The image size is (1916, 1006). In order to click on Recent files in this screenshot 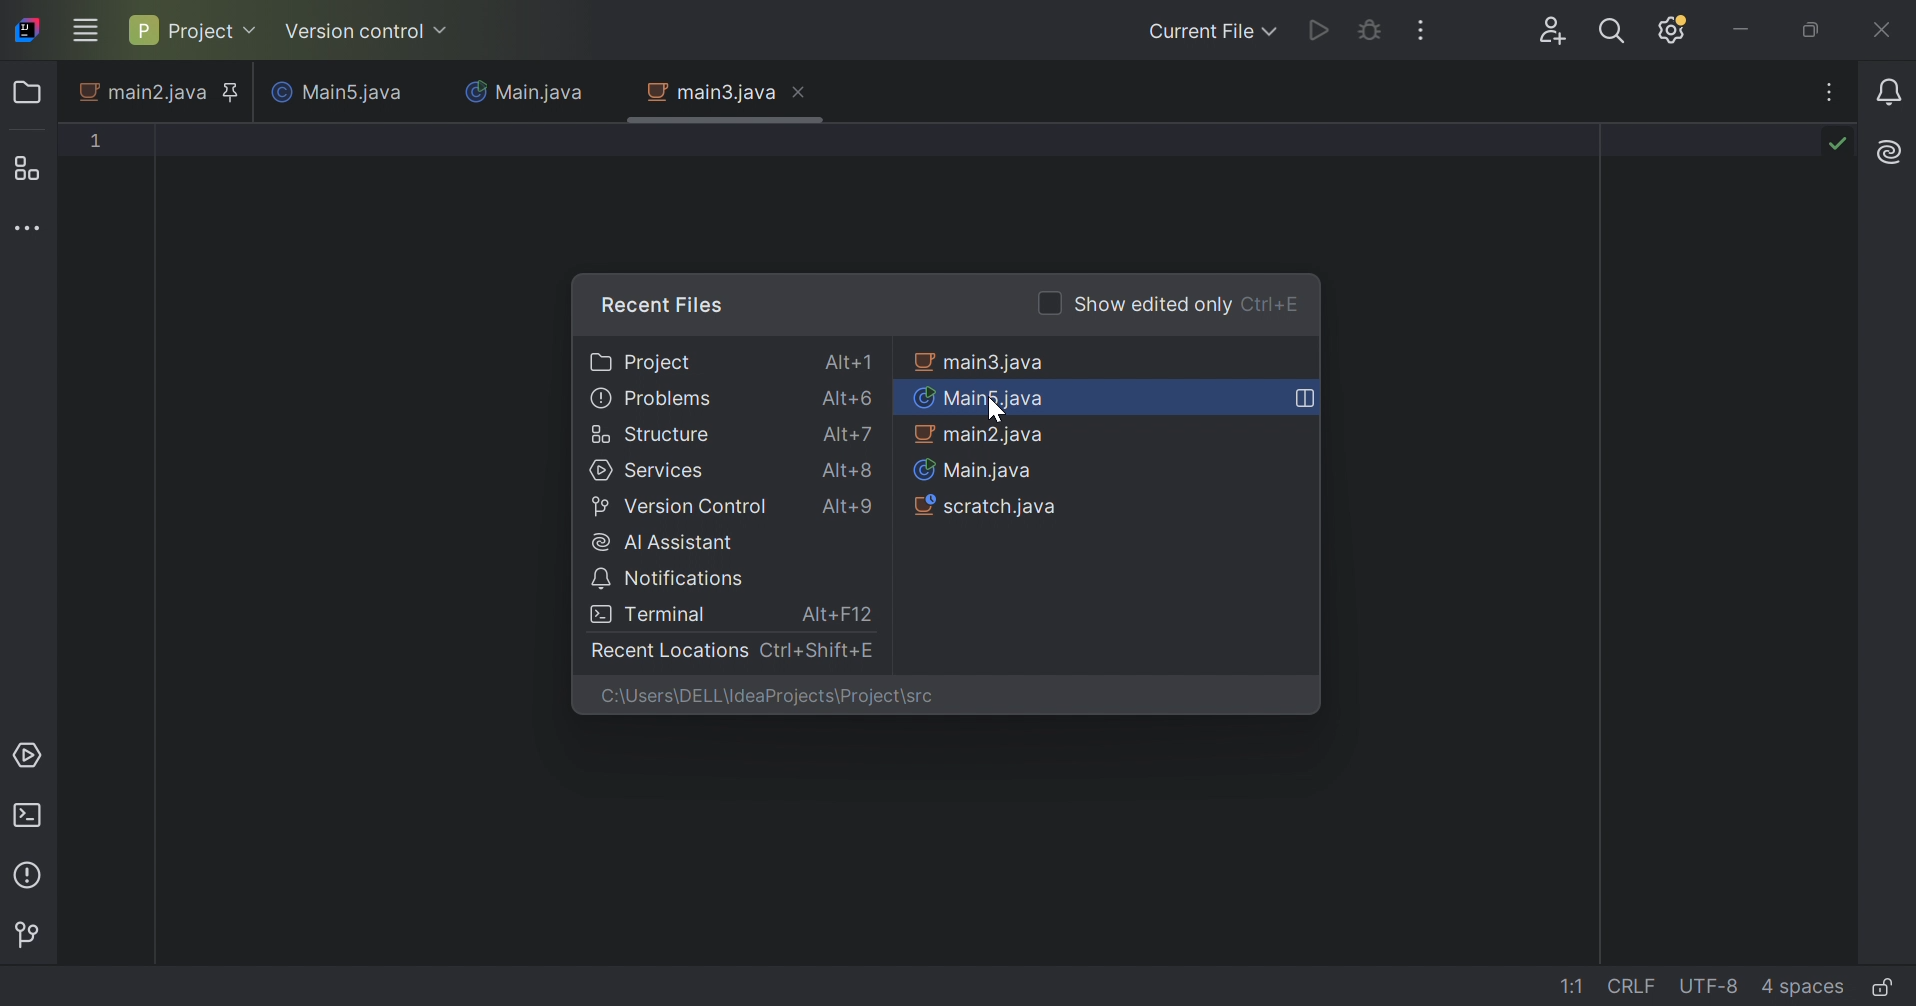, I will do `click(661, 306)`.